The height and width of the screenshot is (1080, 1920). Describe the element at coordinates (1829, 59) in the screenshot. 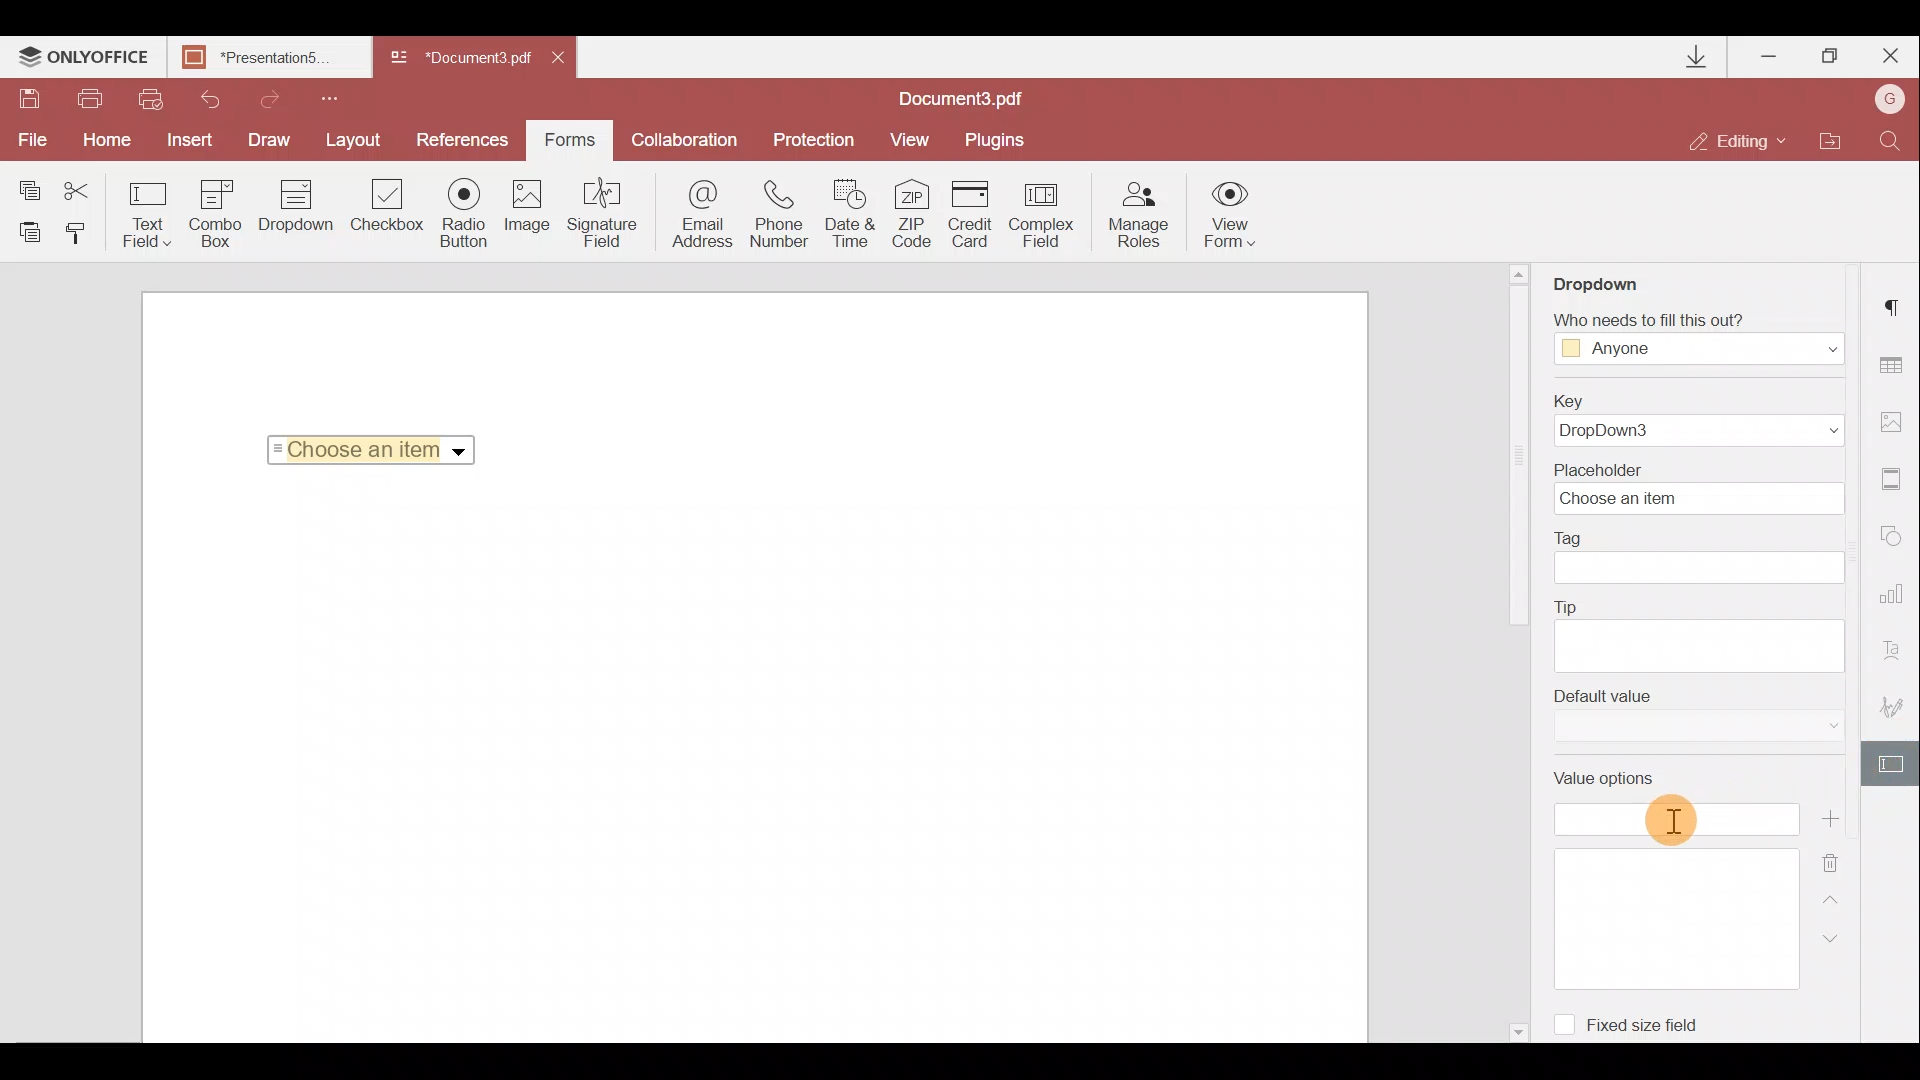

I see `Maximize` at that location.